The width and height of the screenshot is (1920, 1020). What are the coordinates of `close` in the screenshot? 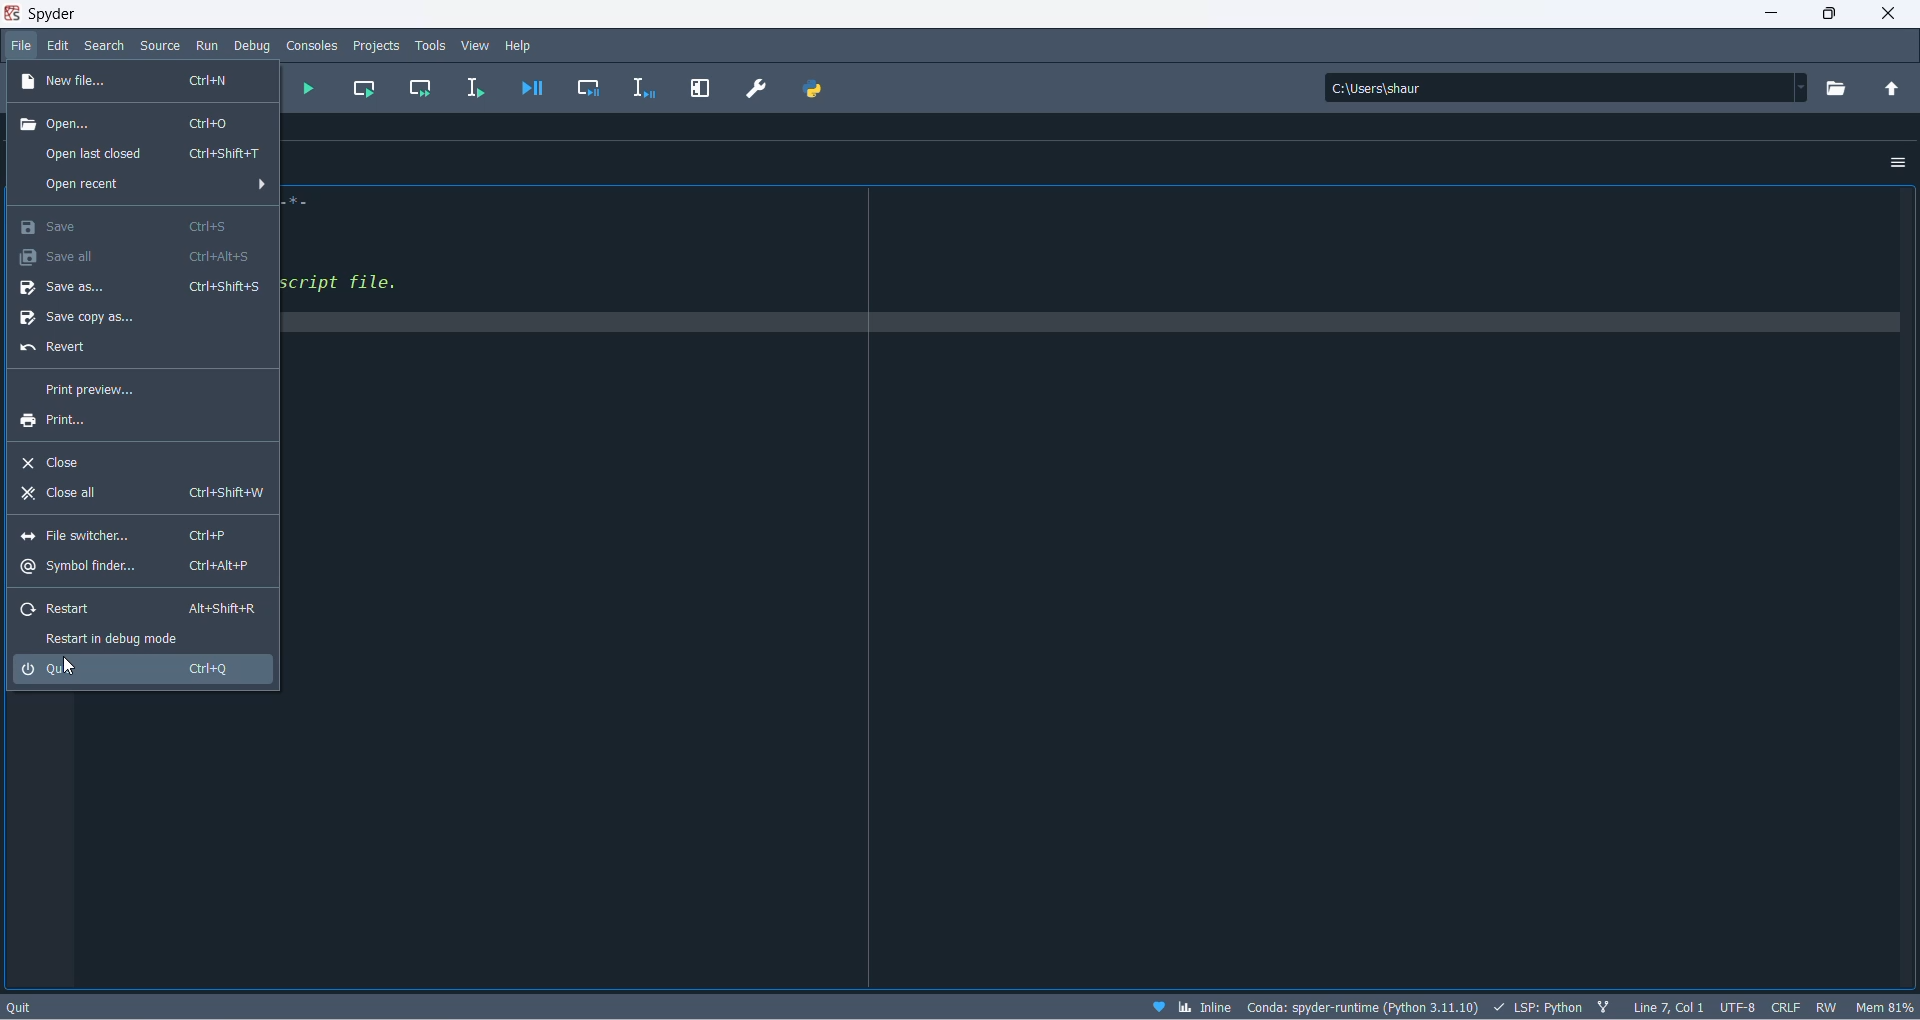 It's located at (1892, 15).